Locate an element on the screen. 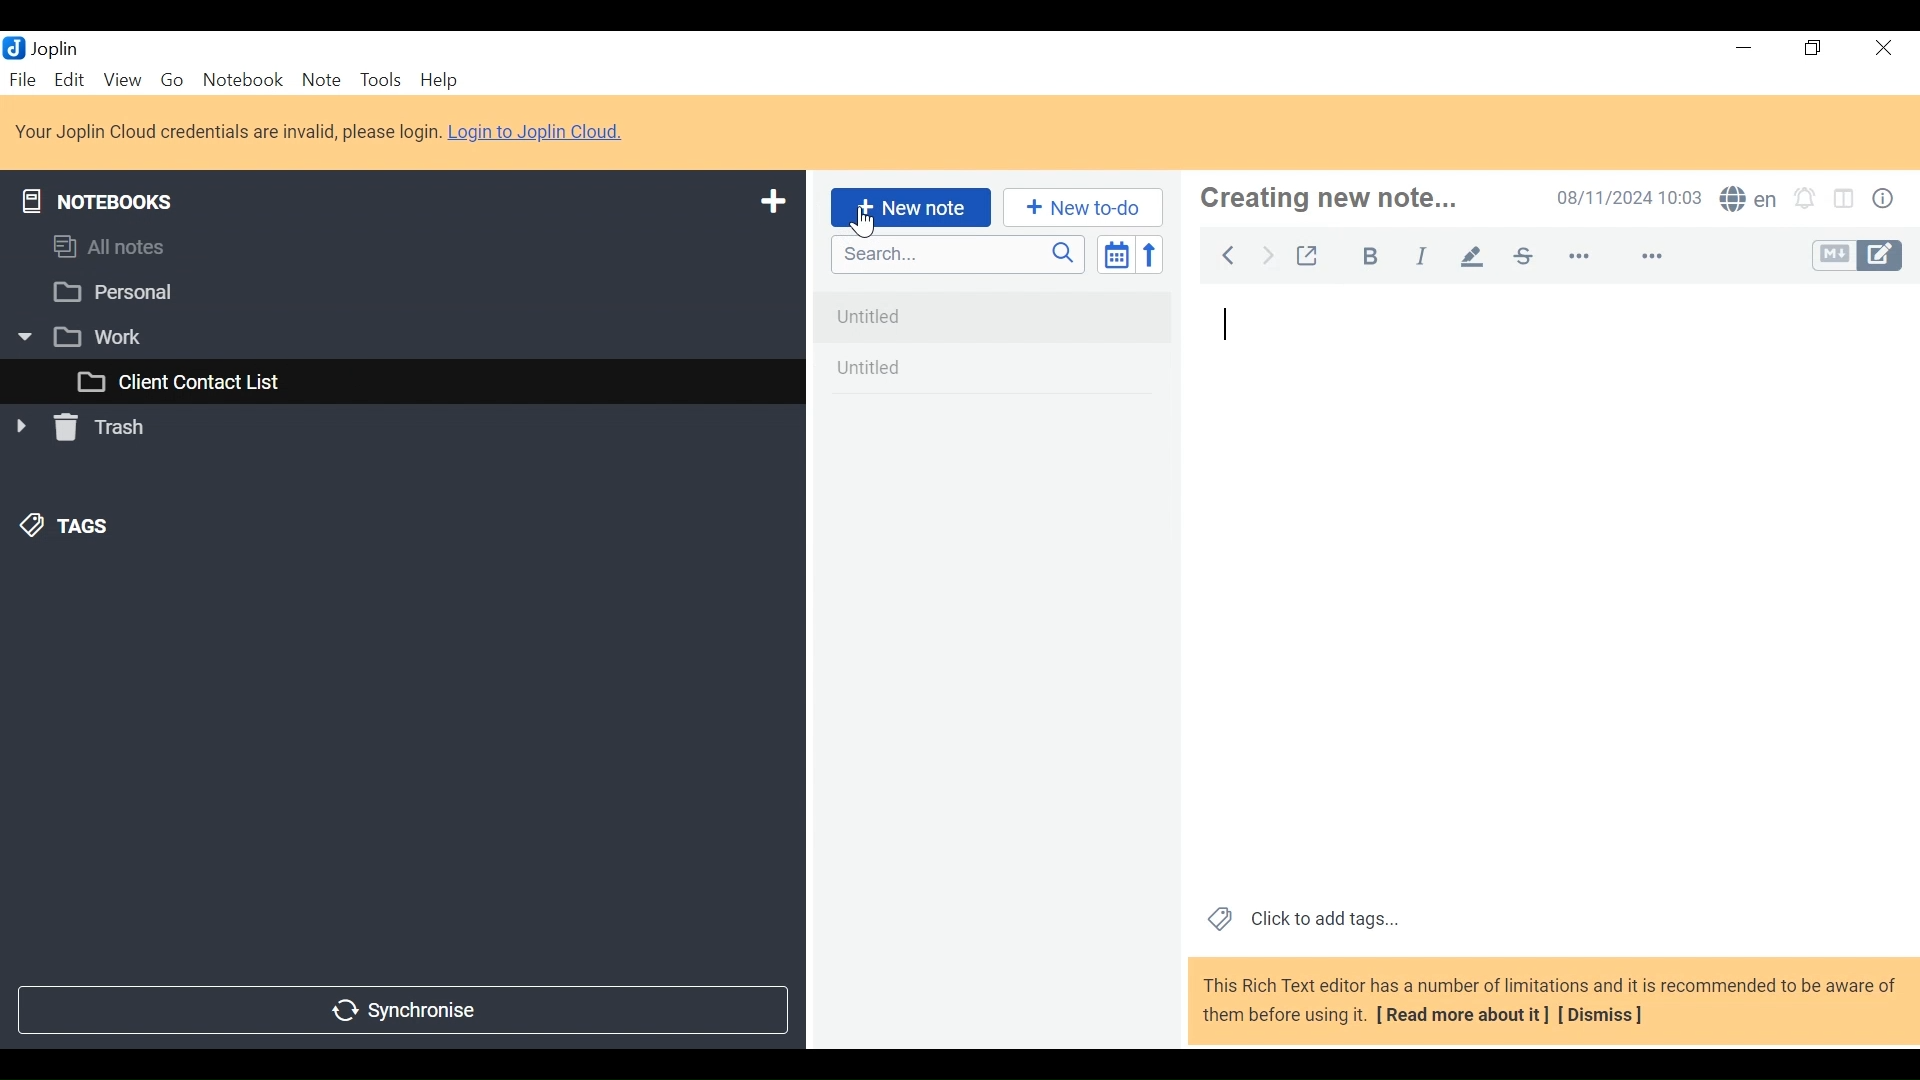  08/11/2024 10:03 is located at coordinates (1629, 197).